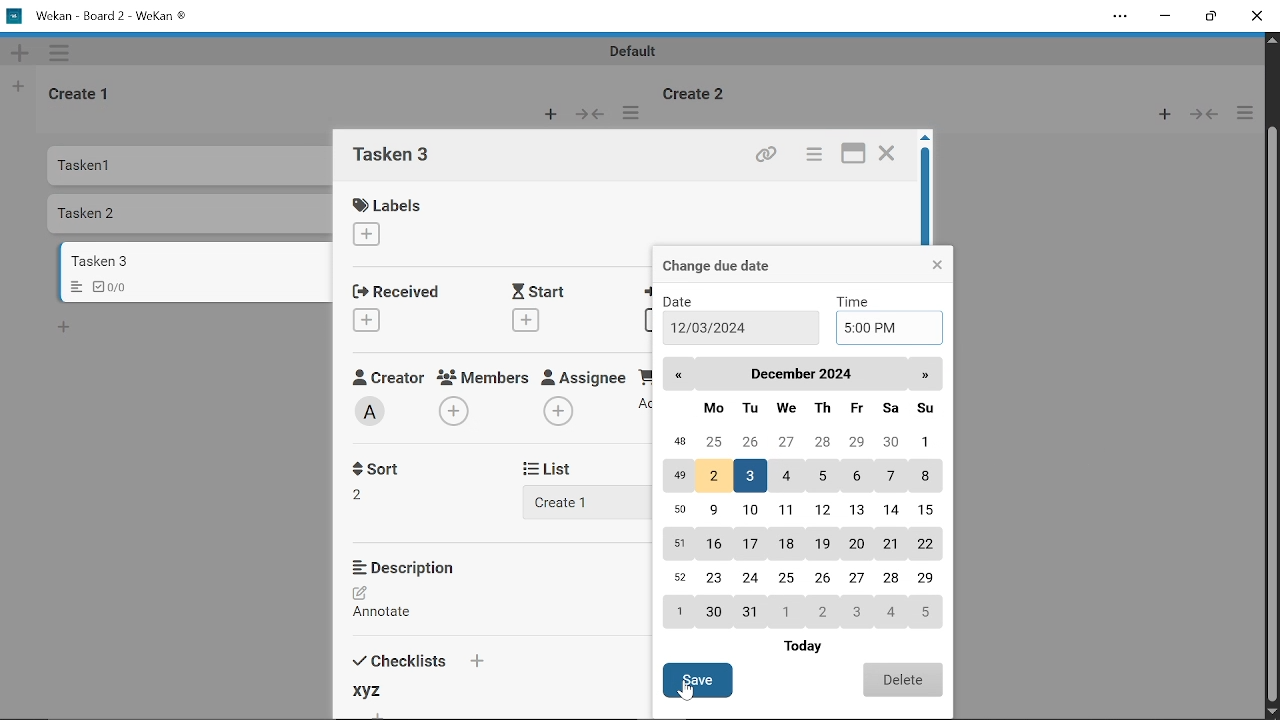 Image resolution: width=1280 pixels, height=720 pixels. Describe the element at coordinates (855, 155) in the screenshot. I see `maximize card` at that location.